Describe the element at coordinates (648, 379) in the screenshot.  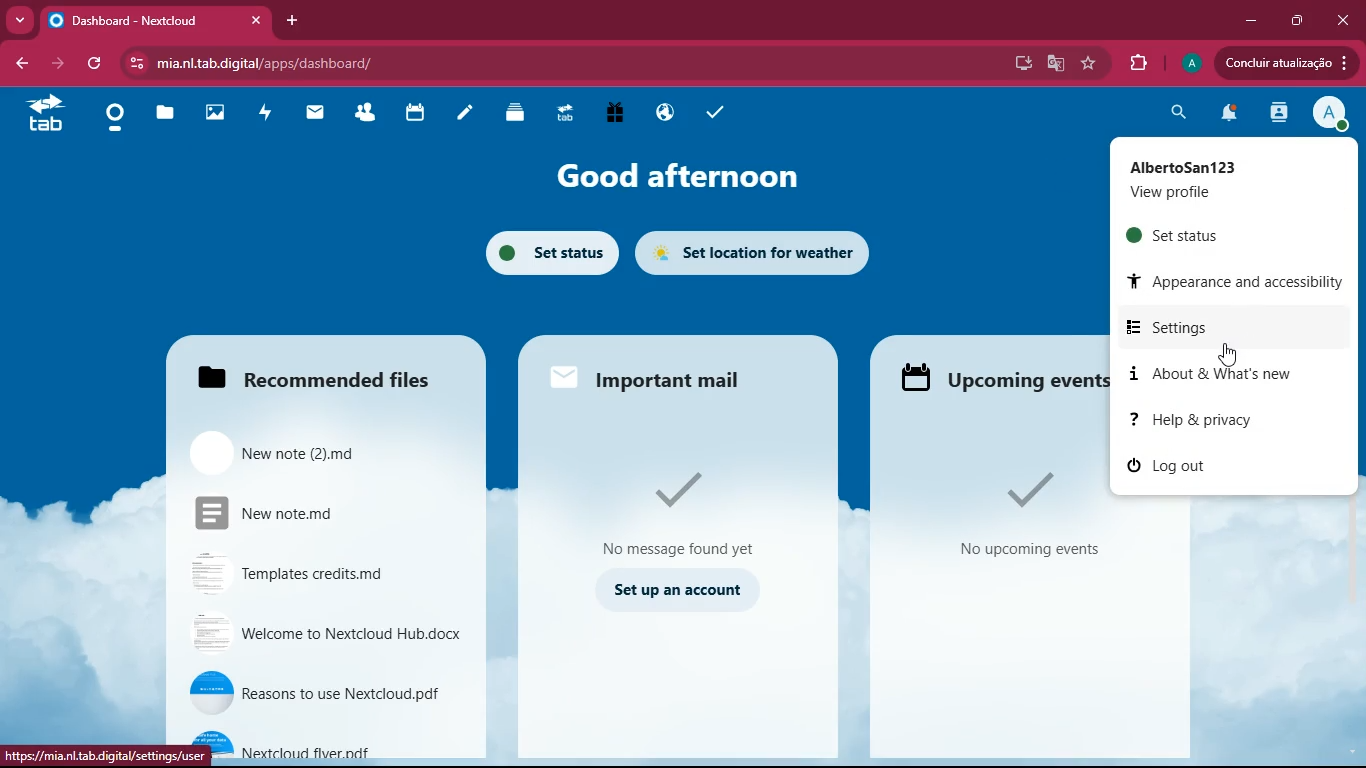
I see `Important mail` at that location.